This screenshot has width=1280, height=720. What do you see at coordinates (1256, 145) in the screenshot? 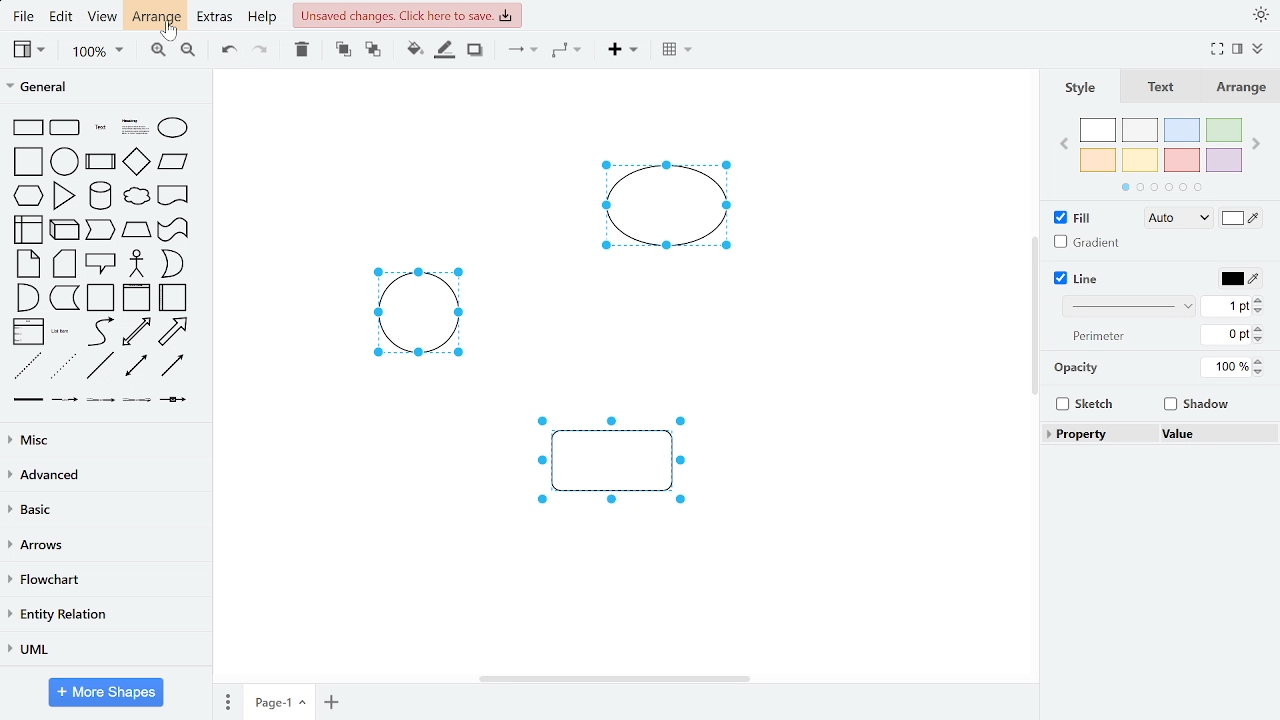
I see `next` at bounding box center [1256, 145].